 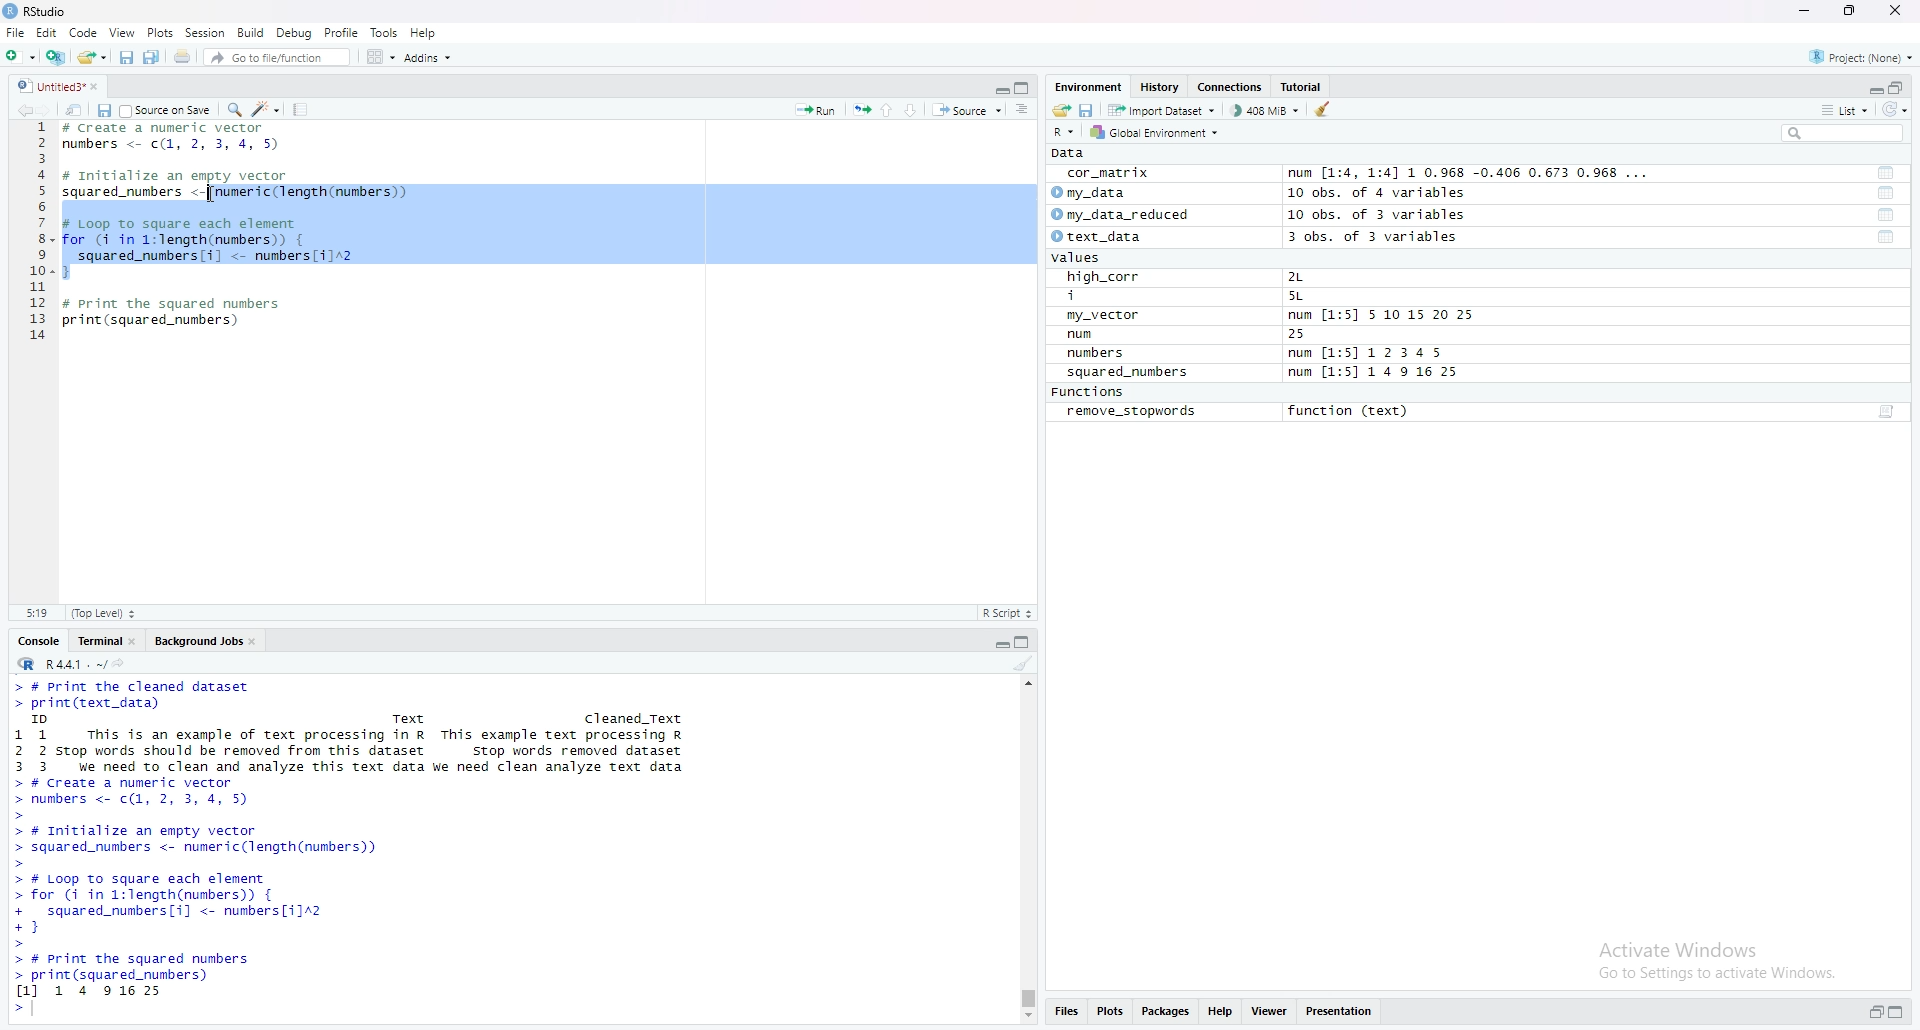 I want to click on Viewer, so click(x=1270, y=1013).